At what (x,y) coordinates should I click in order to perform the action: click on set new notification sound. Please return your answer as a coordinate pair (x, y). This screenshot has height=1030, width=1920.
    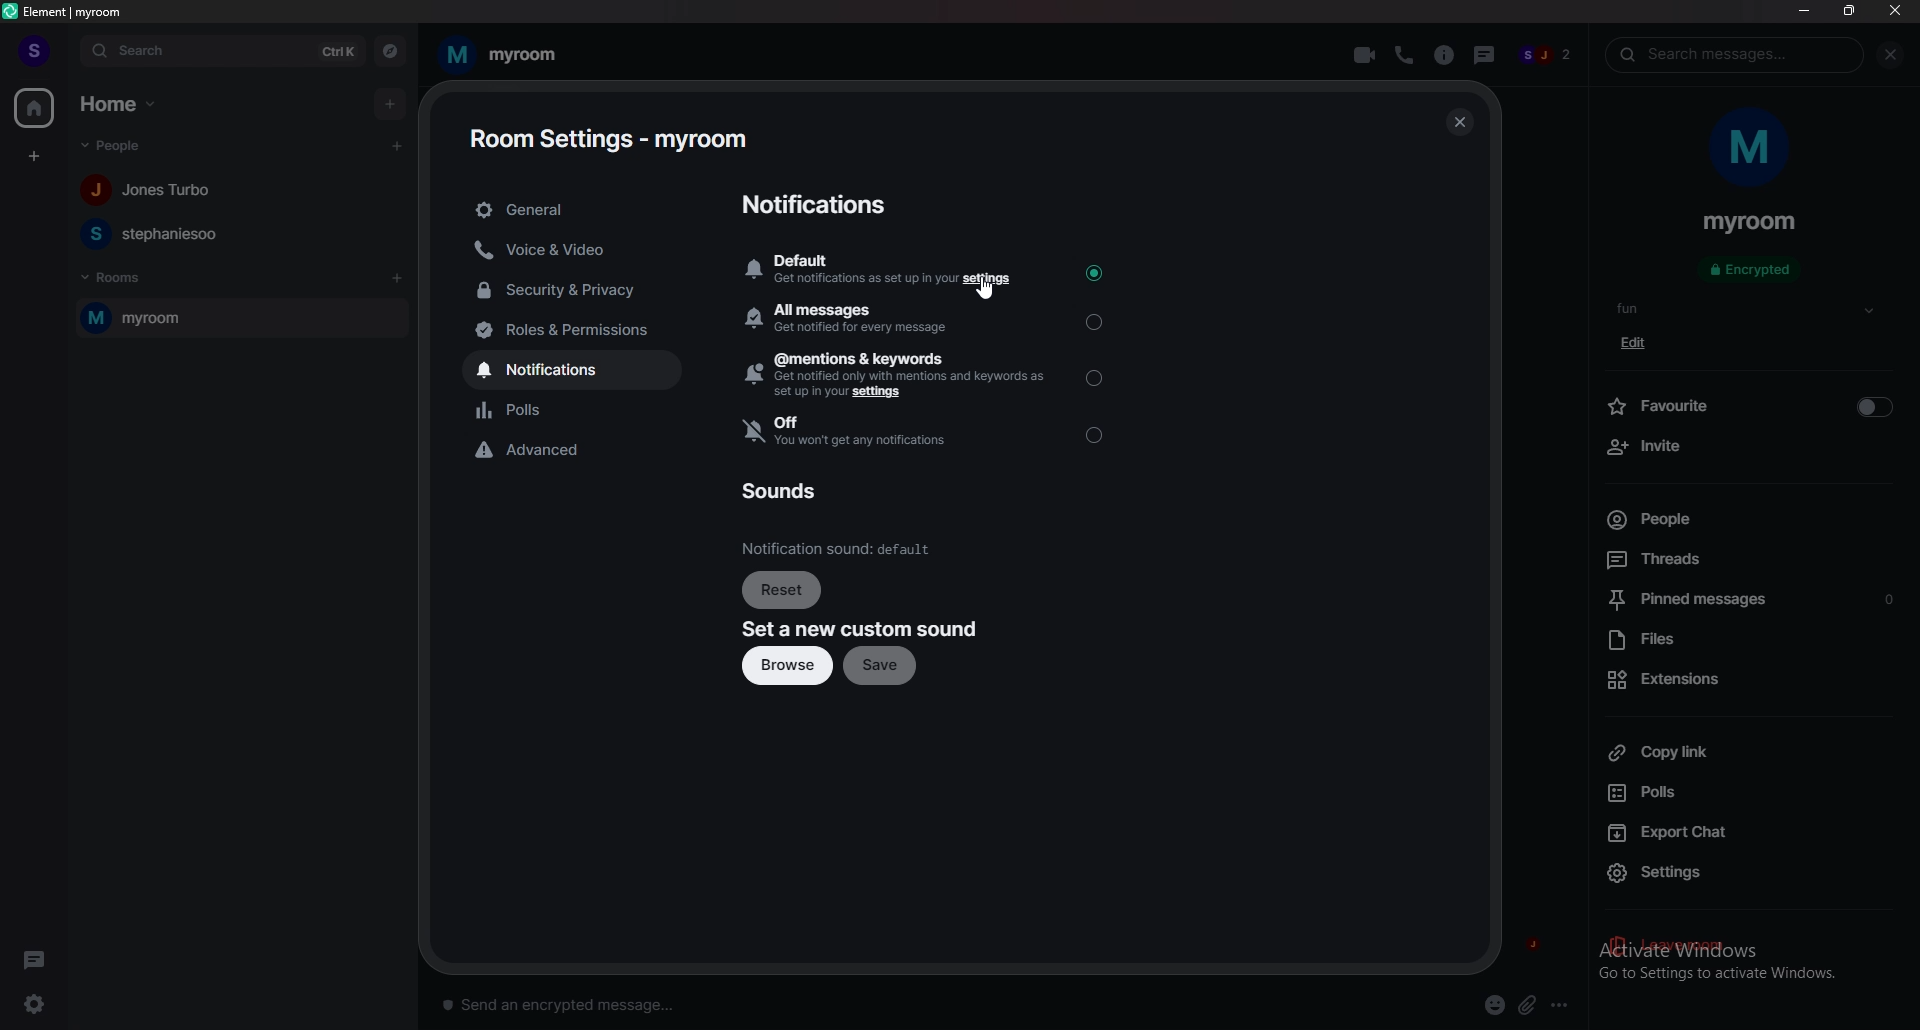
    Looking at the image, I should click on (860, 630).